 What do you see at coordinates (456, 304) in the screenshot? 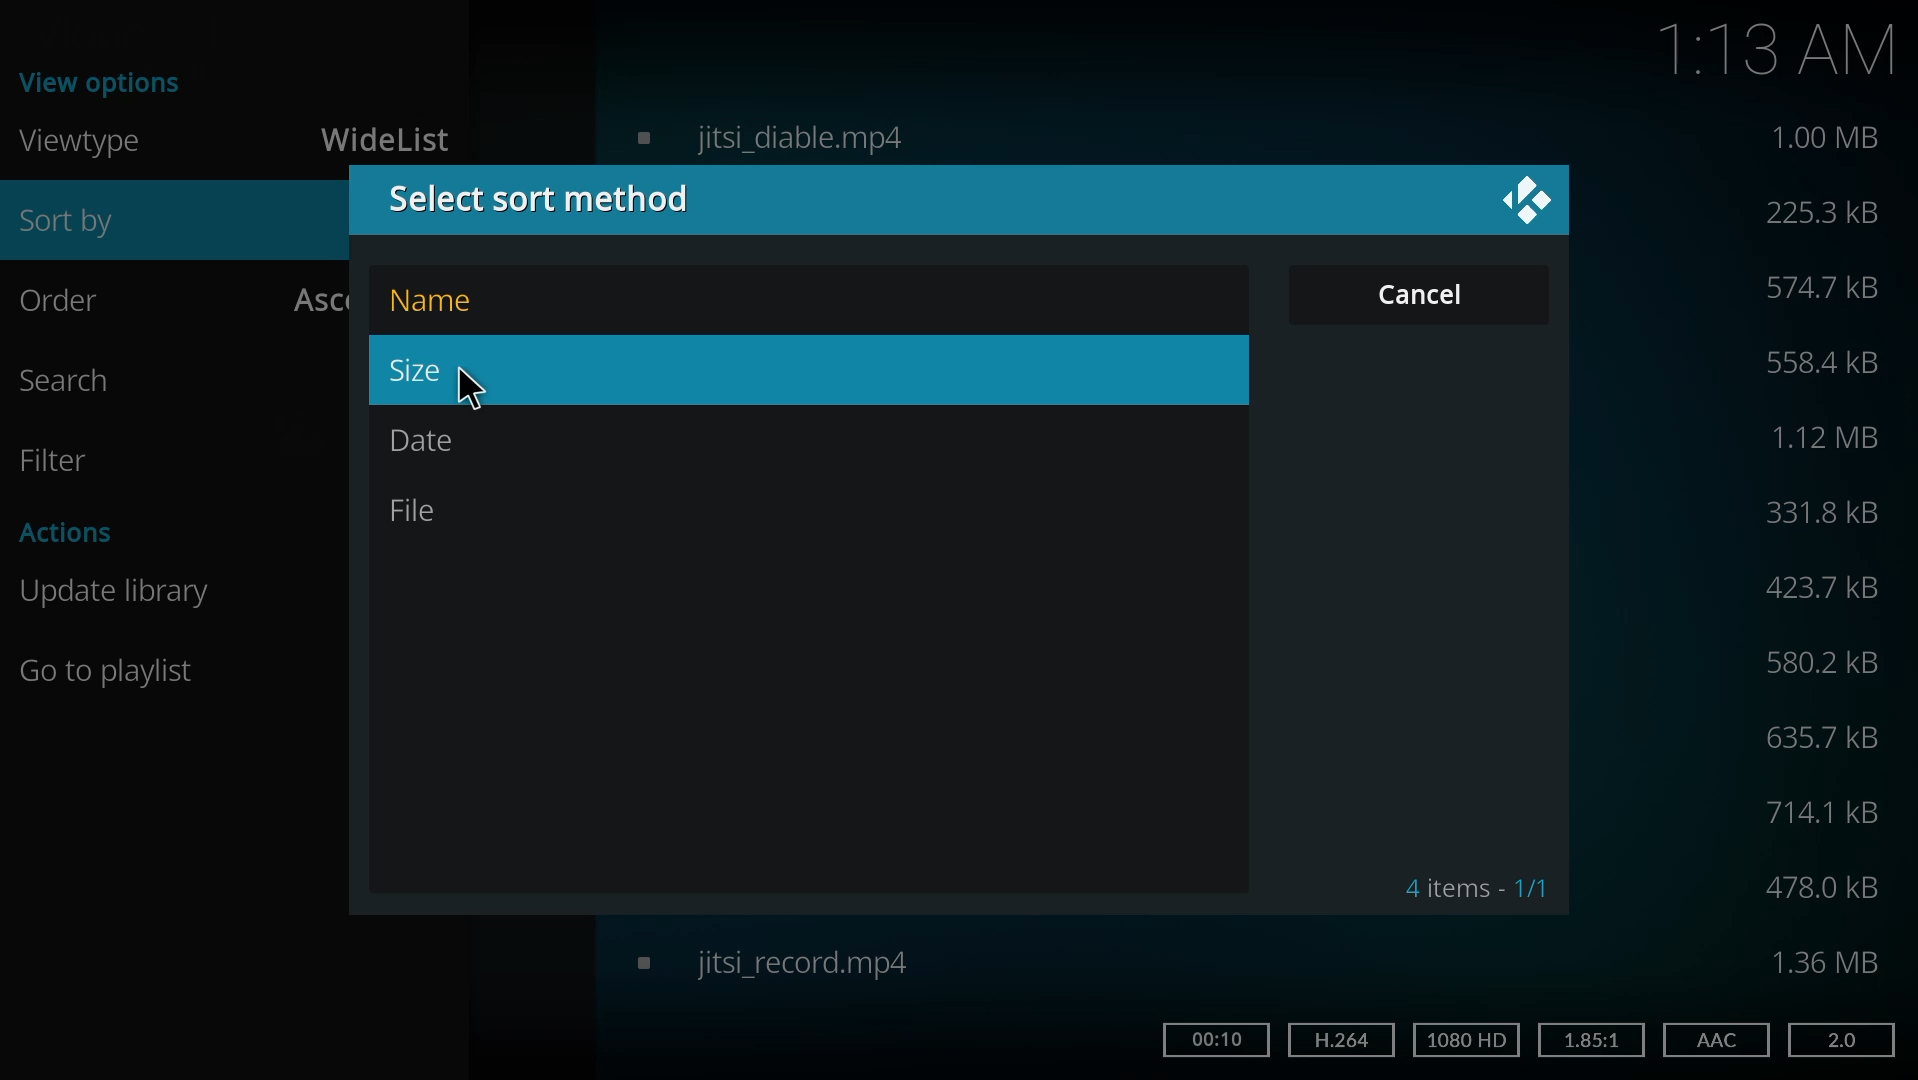
I see `name` at bounding box center [456, 304].